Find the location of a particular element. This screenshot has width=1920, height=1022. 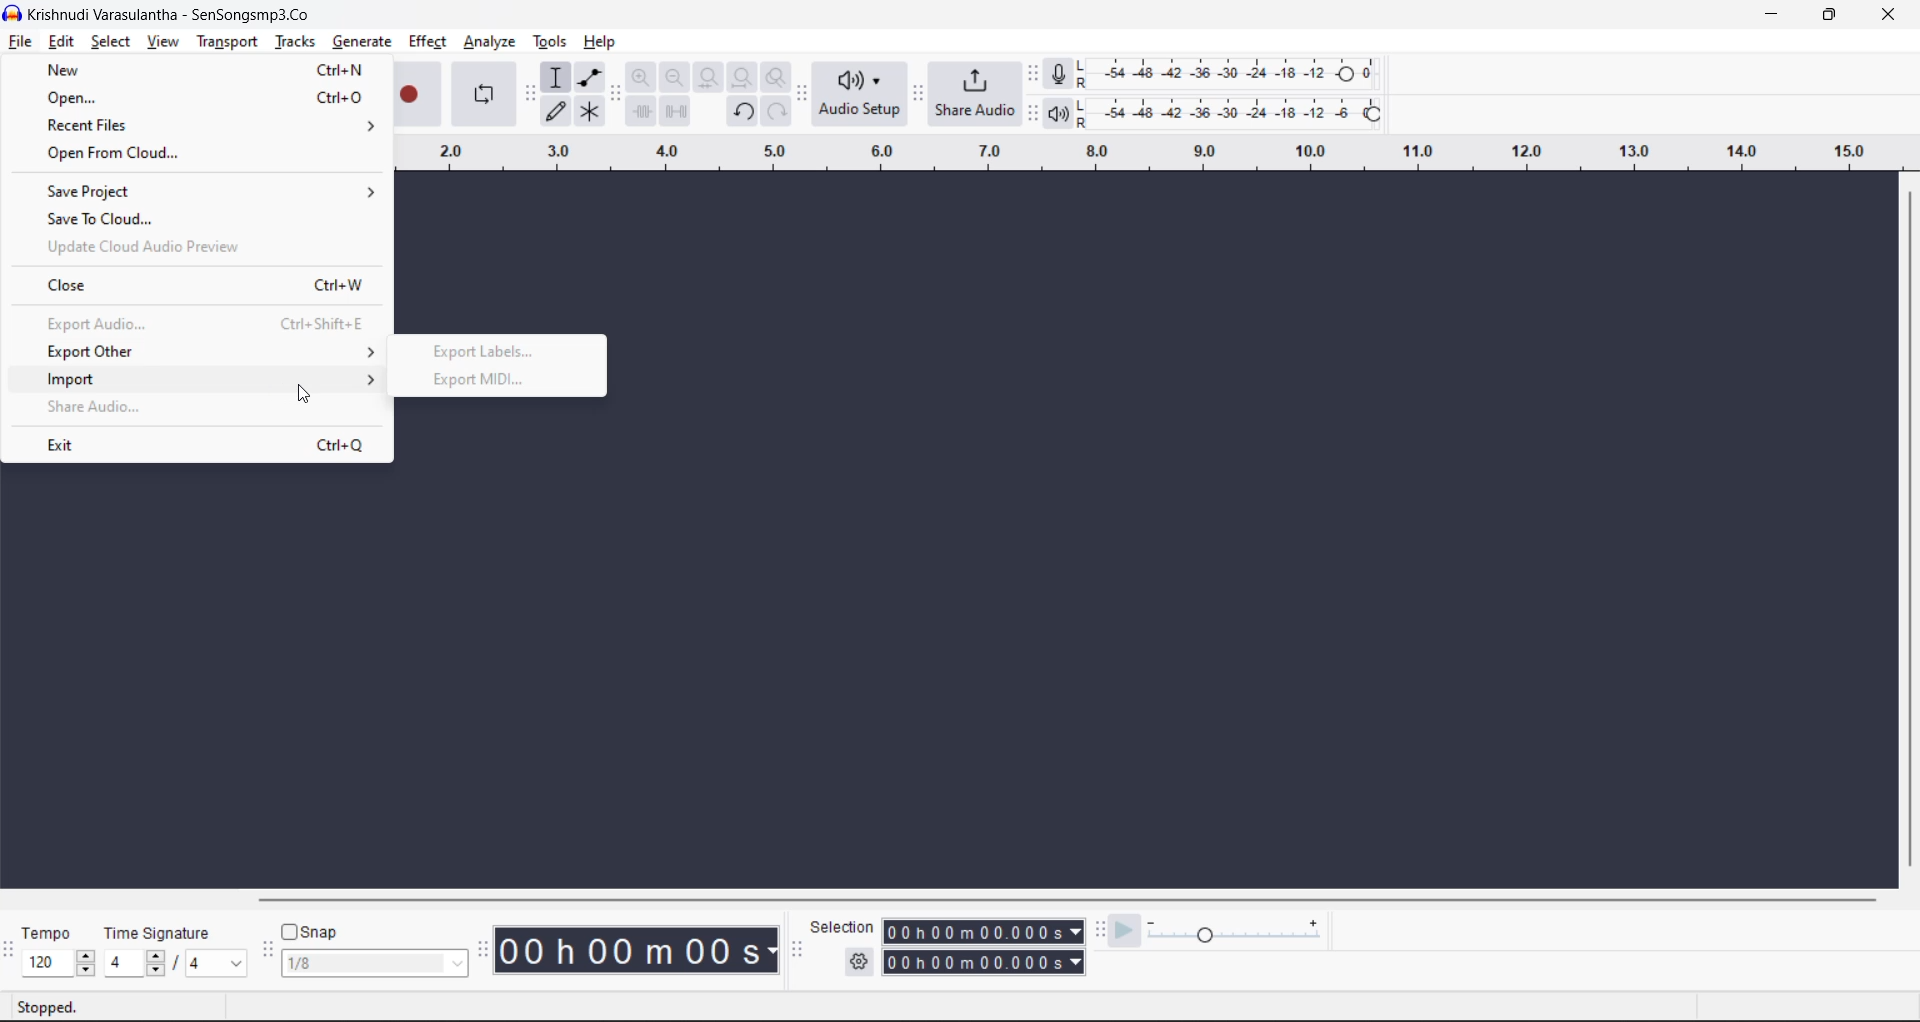

snap is located at coordinates (310, 932).